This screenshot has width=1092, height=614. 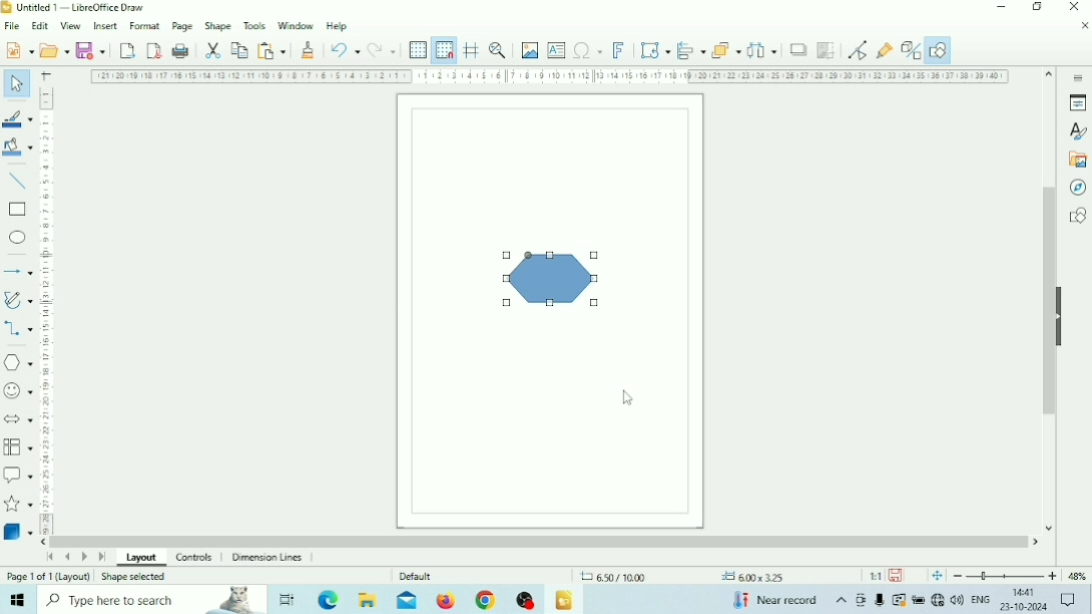 What do you see at coordinates (530, 50) in the screenshot?
I see `Insert Image` at bounding box center [530, 50].